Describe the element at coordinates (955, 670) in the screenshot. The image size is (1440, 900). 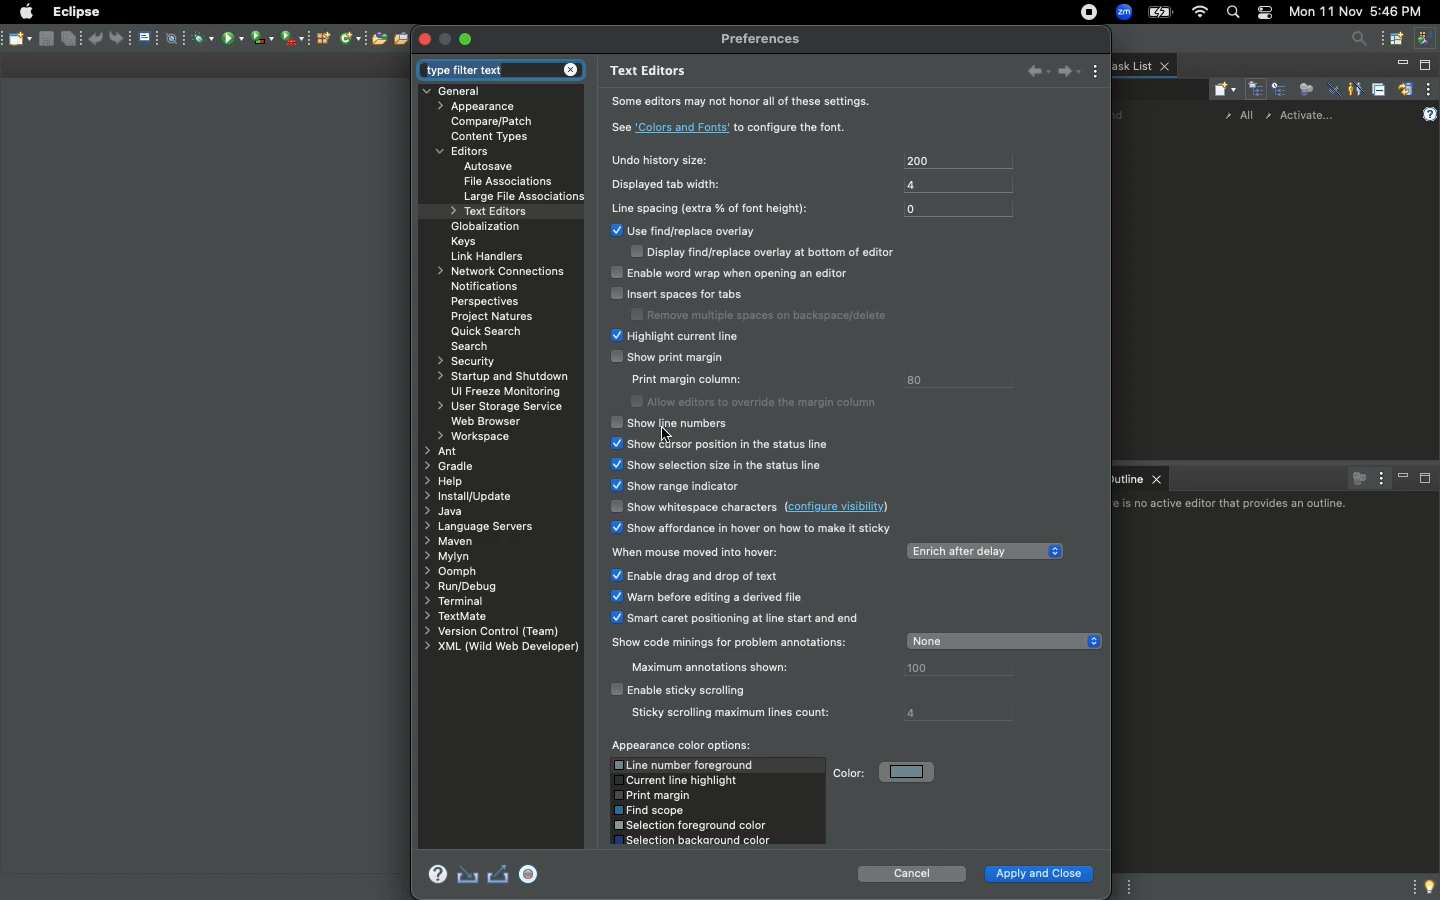
I see `100` at that location.